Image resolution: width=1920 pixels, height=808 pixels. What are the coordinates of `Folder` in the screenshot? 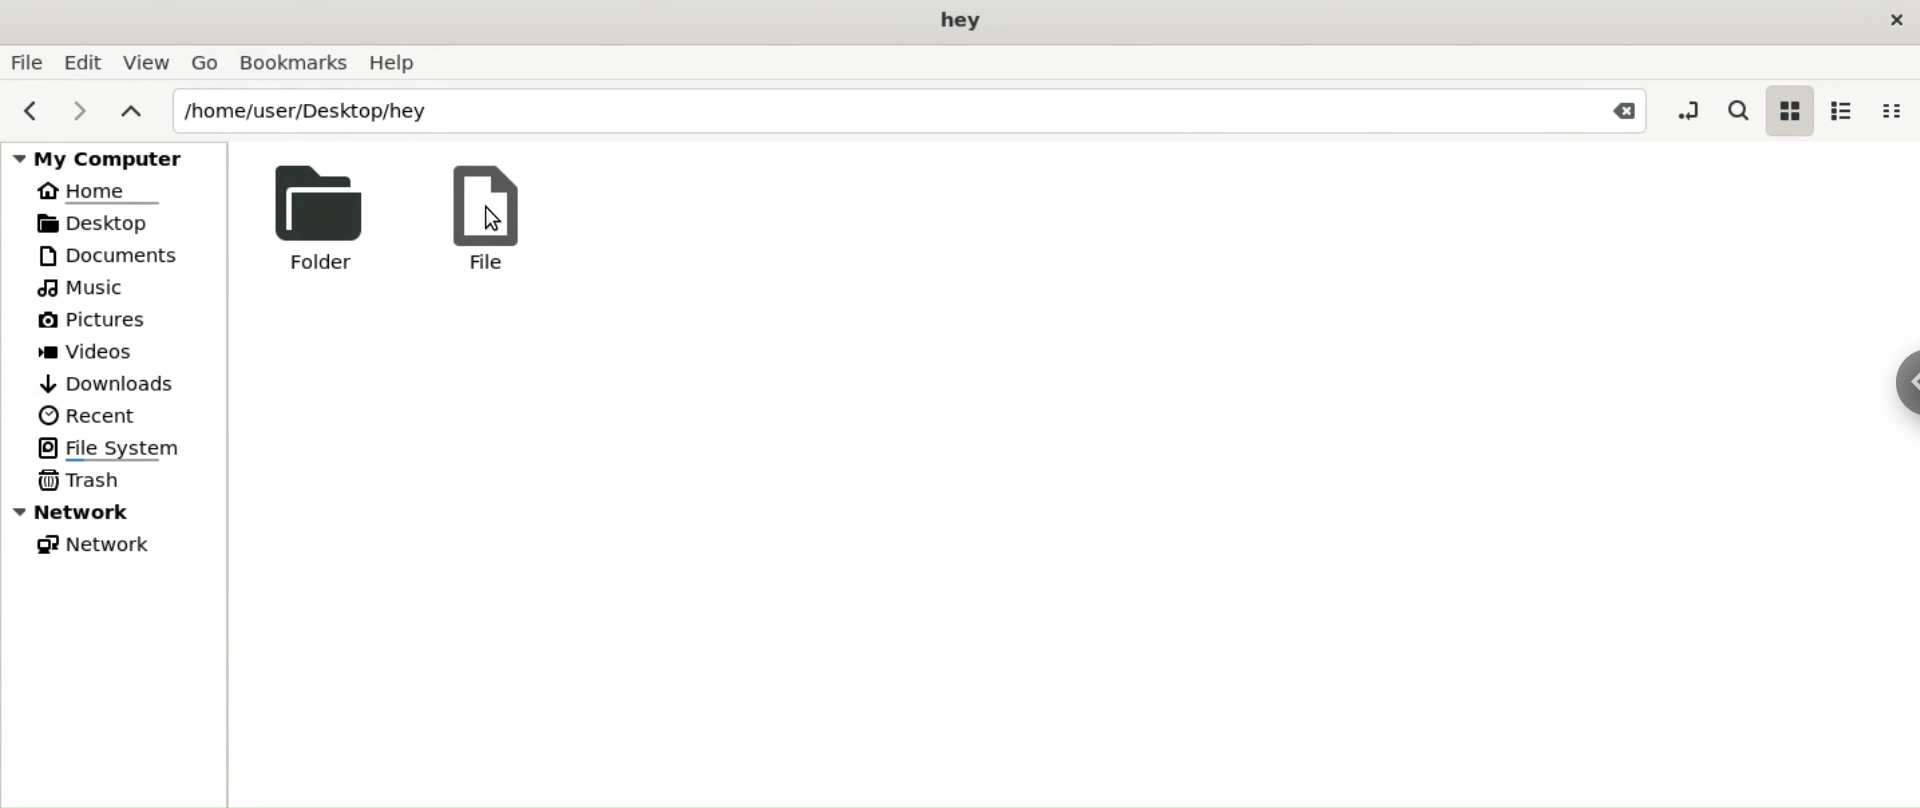 It's located at (327, 218).